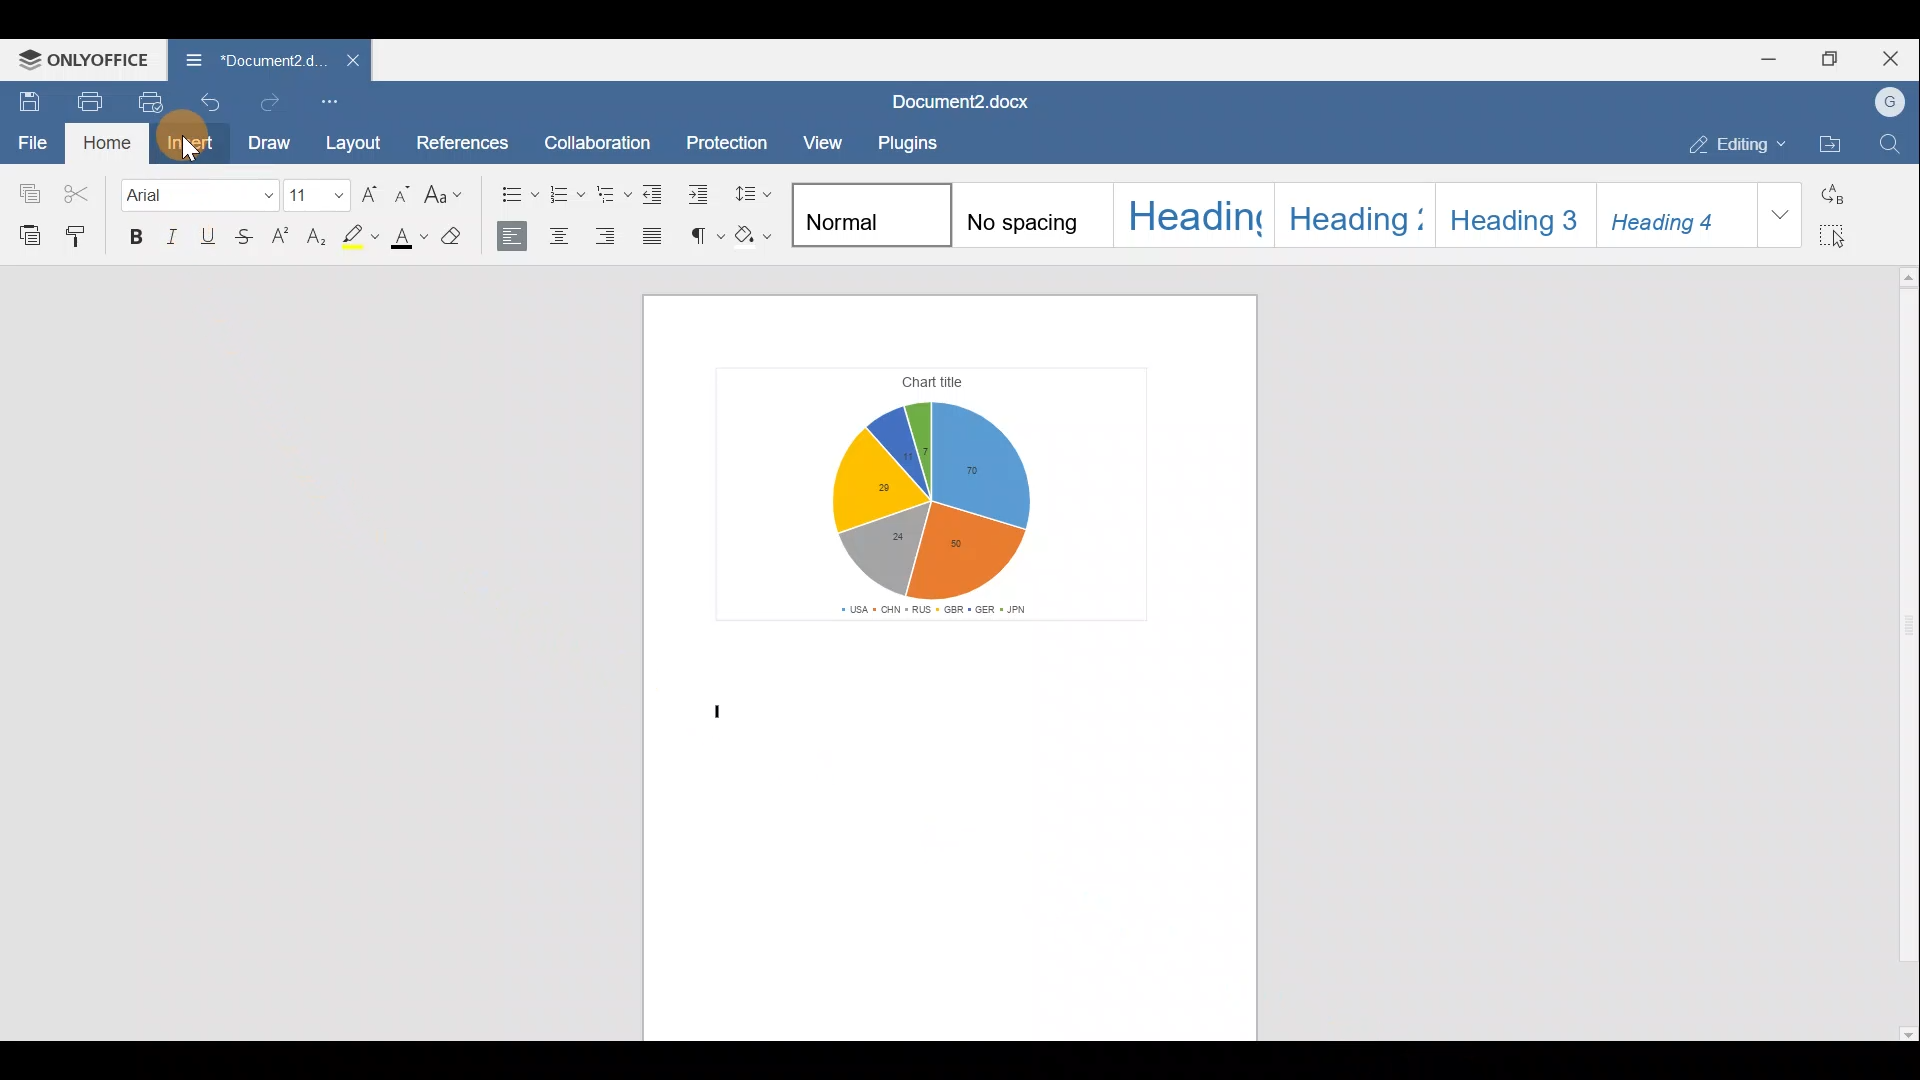  What do you see at coordinates (1830, 143) in the screenshot?
I see `Open file location` at bounding box center [1830, 143].